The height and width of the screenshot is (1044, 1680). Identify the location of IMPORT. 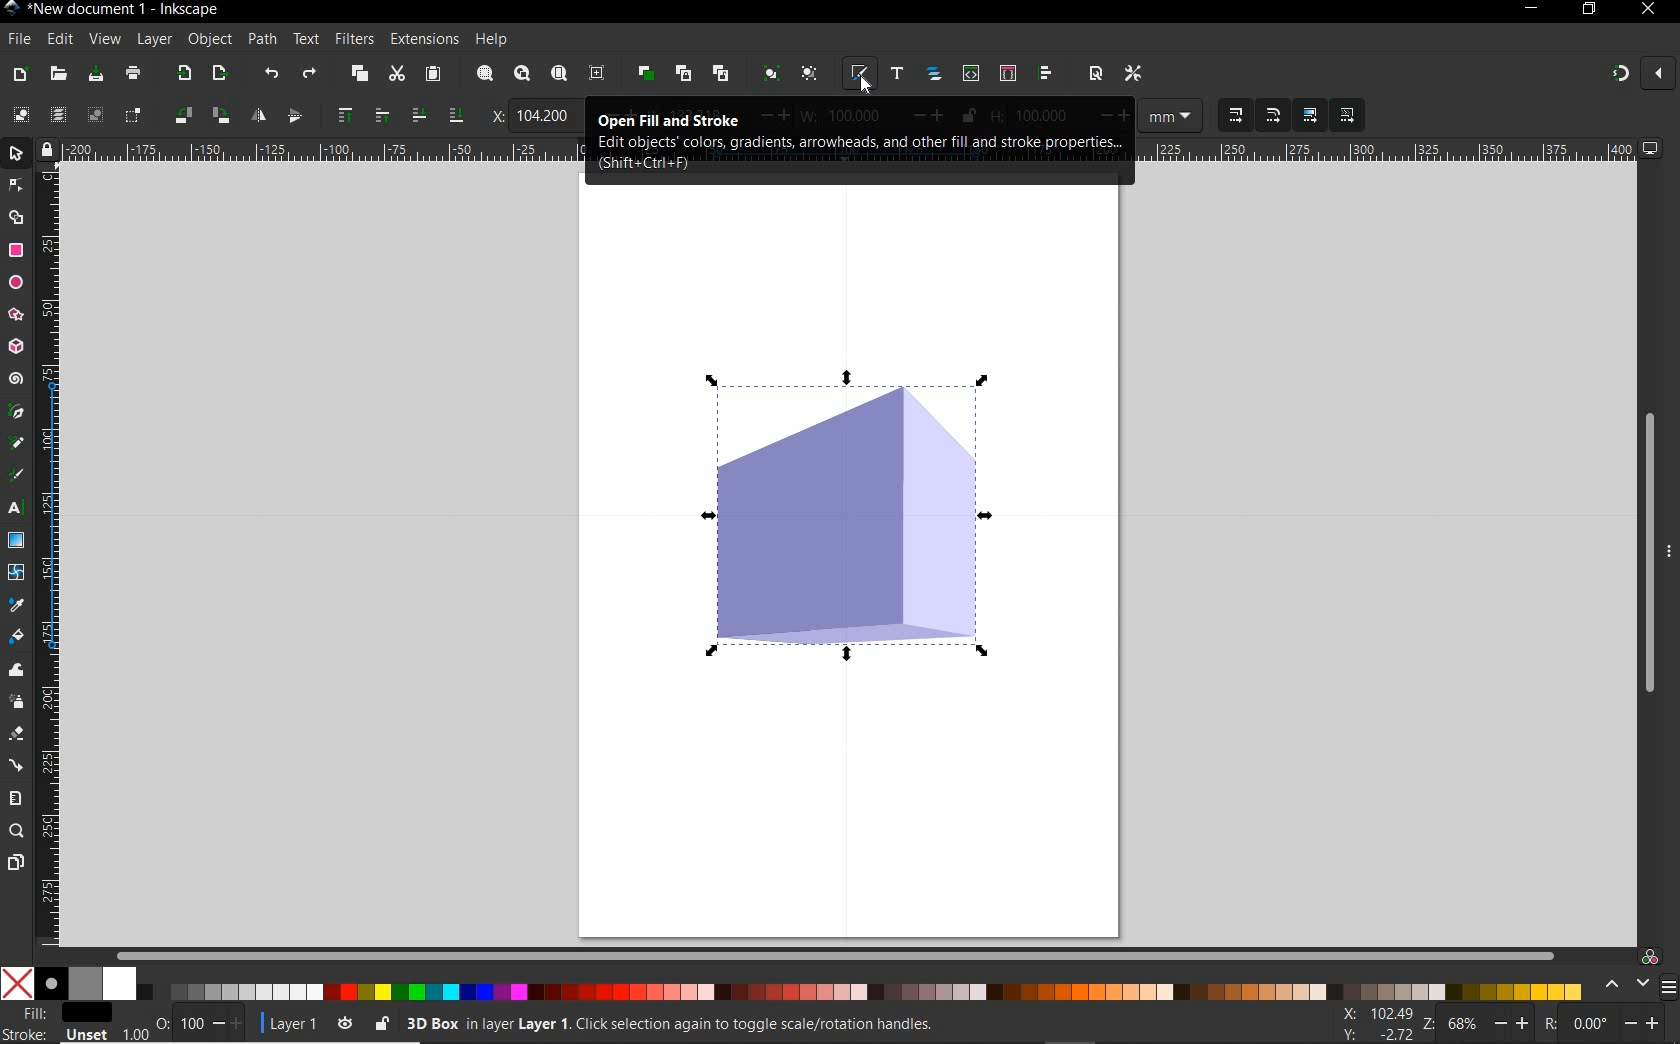
(184, 74).